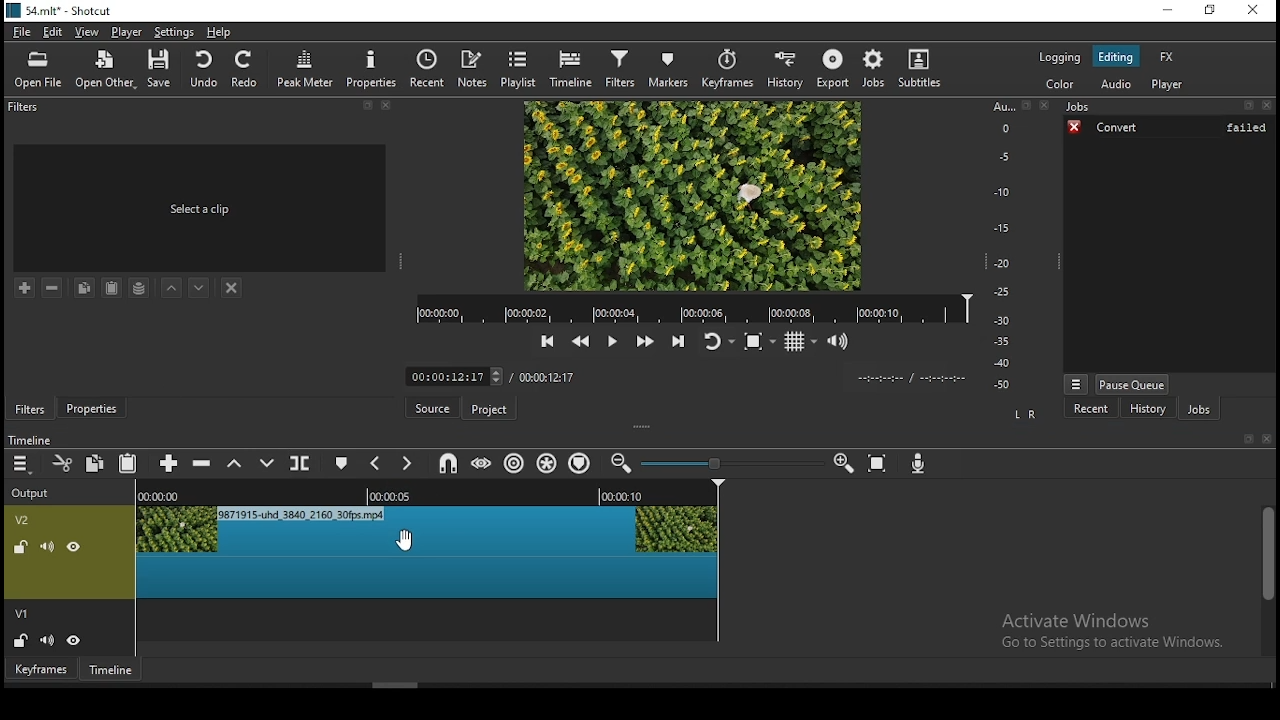 This screenshot has width=1280, height=720. Describe the element at coordinates (1169, 129) in the screenshot. I see `convert failed` at that location.